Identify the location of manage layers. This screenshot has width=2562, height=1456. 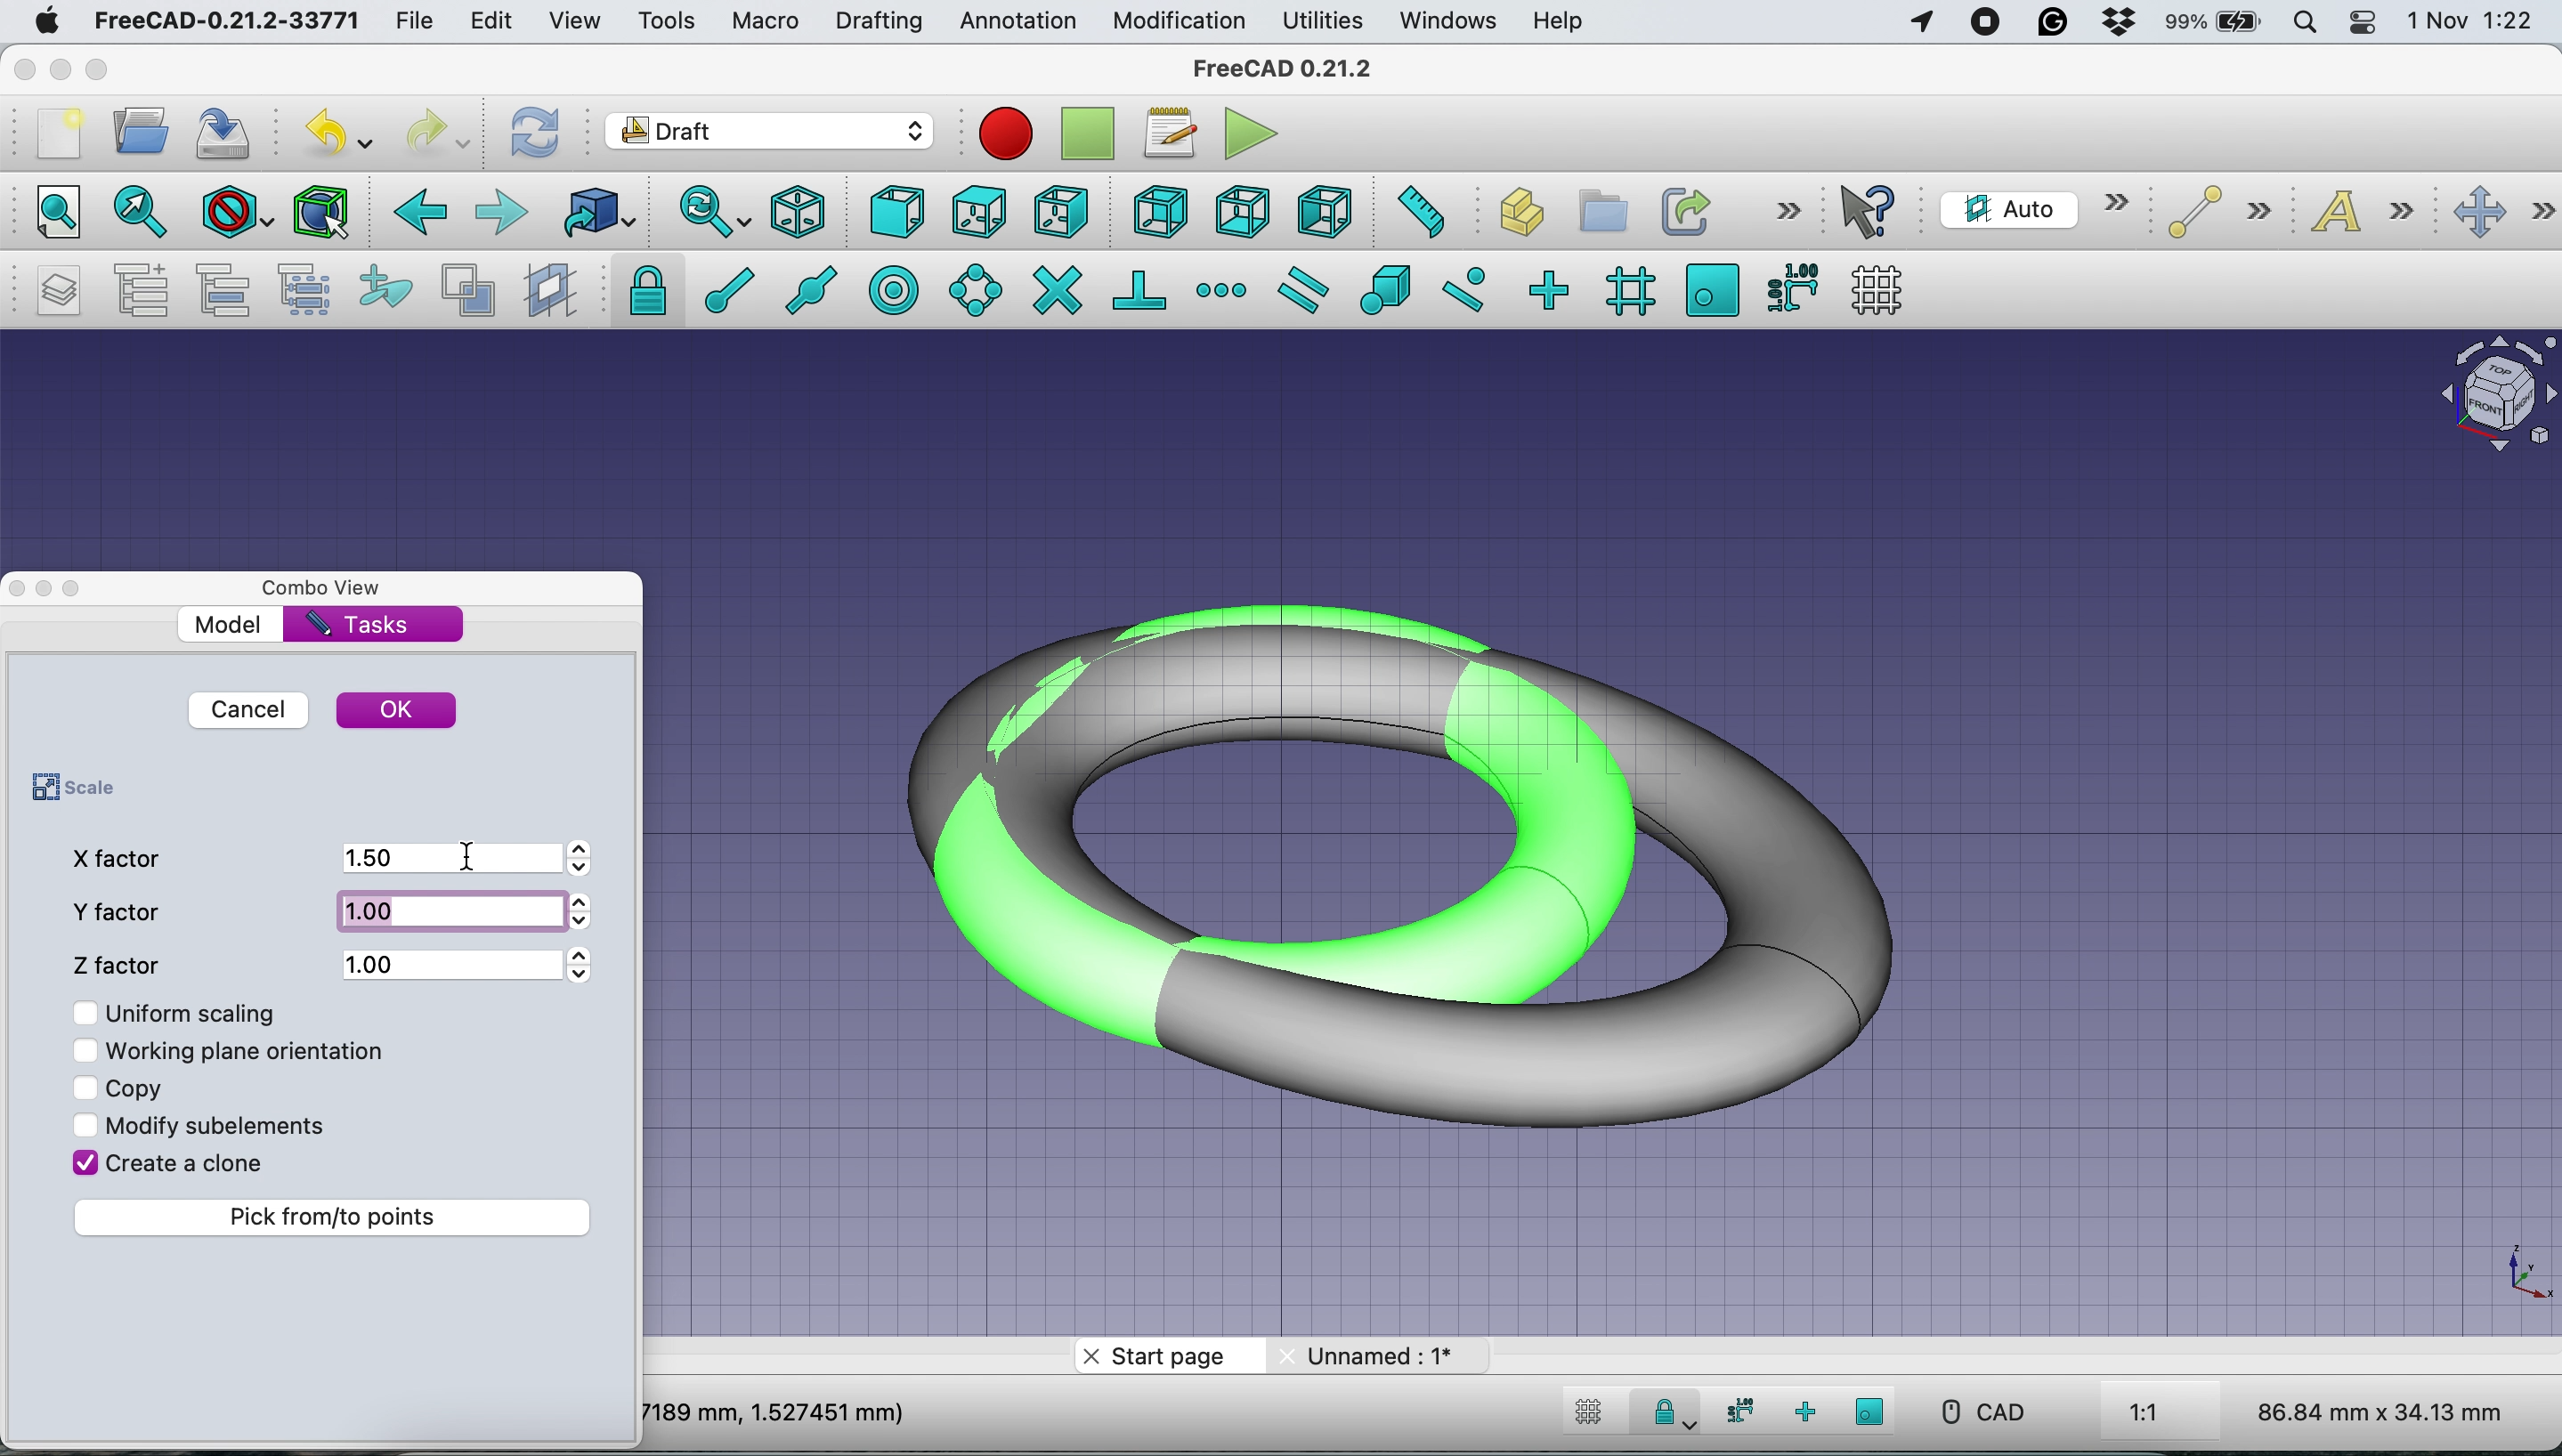
(63, 290).